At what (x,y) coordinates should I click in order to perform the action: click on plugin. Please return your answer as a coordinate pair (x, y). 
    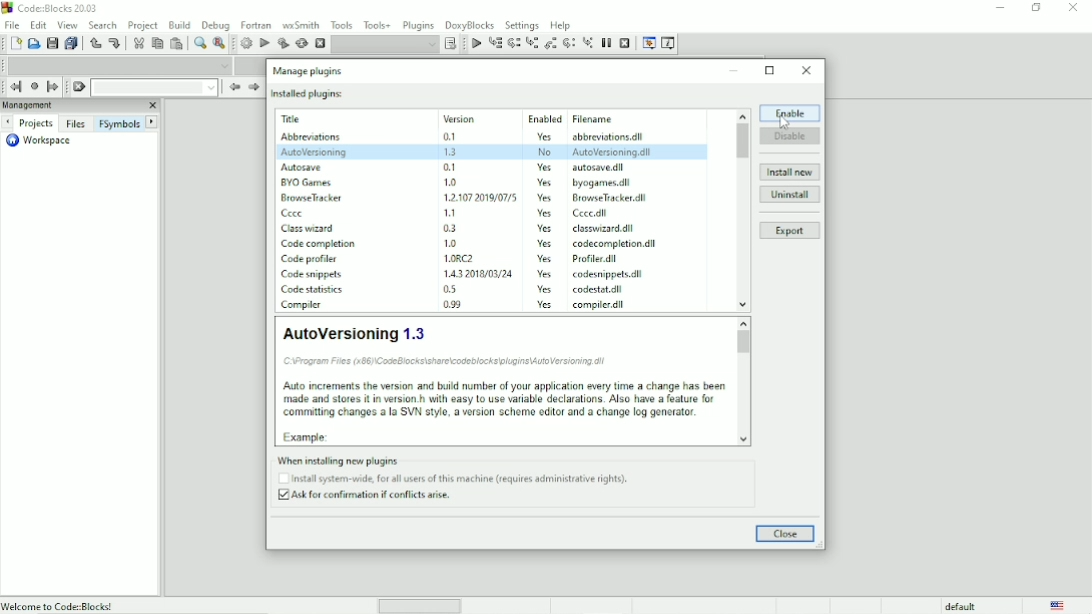
    Looking at the image, I should click on (311, 289).